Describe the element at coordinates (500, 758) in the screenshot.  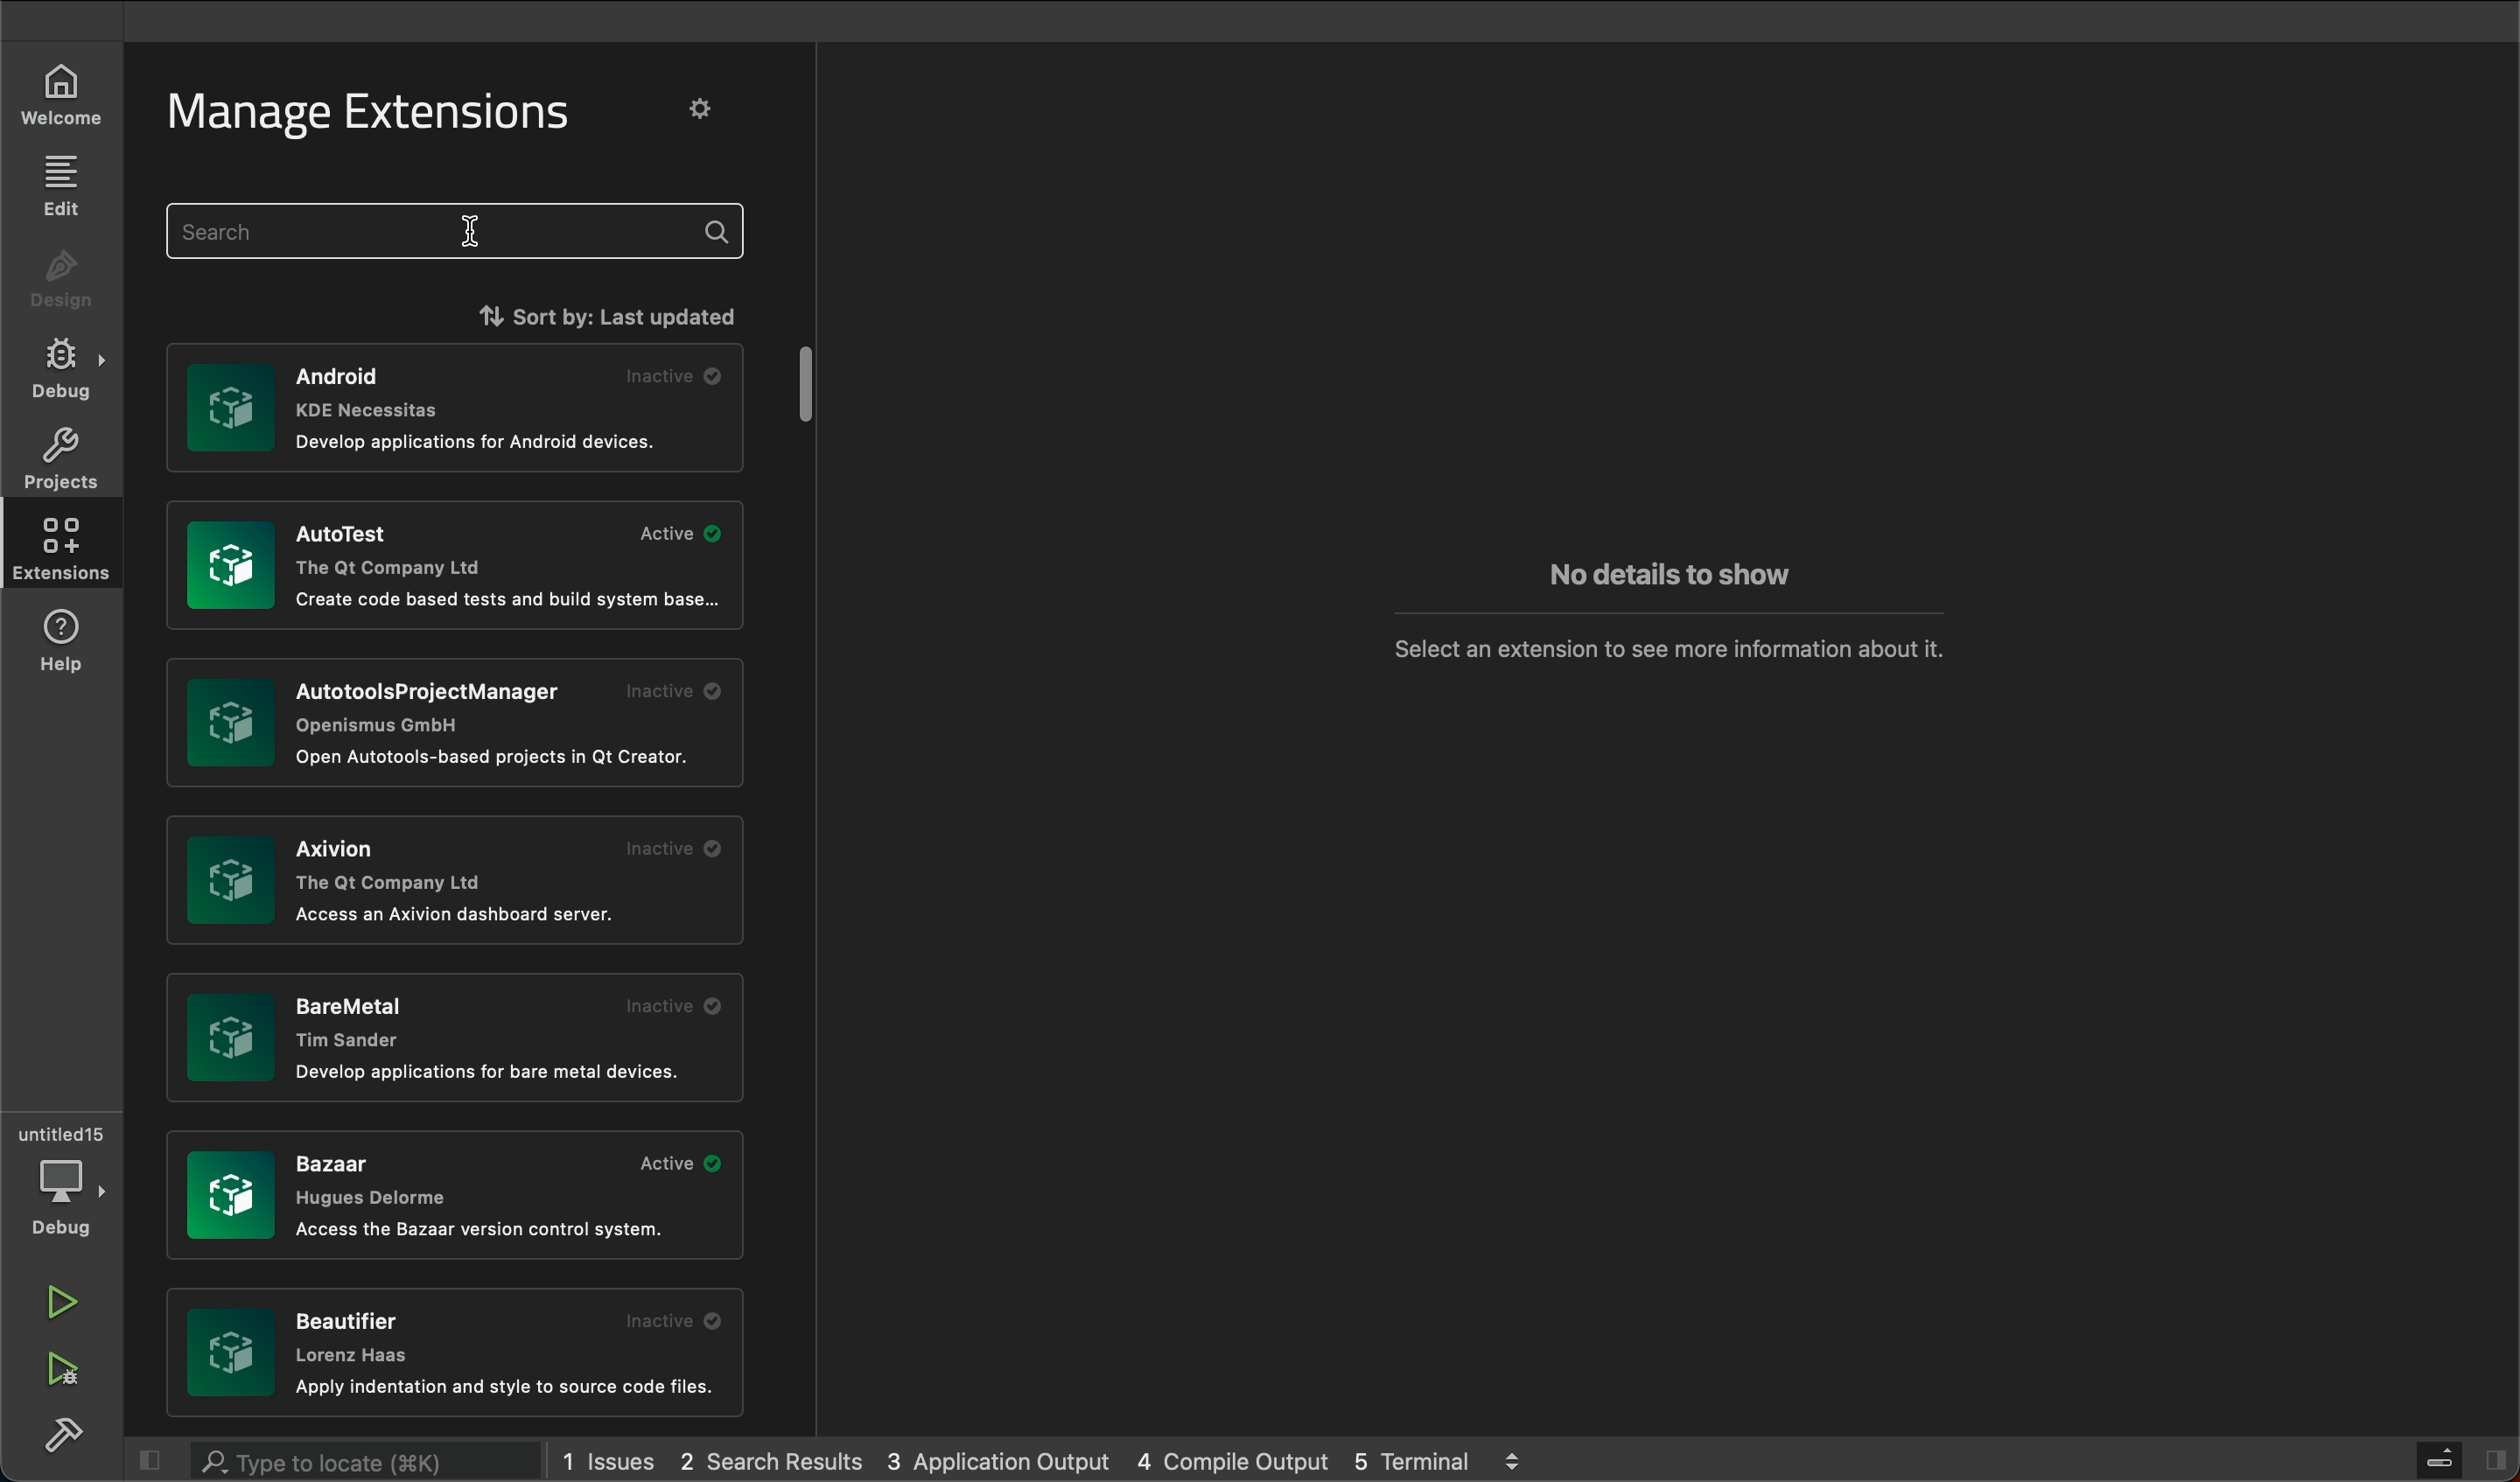
I see `extension text` at that location.